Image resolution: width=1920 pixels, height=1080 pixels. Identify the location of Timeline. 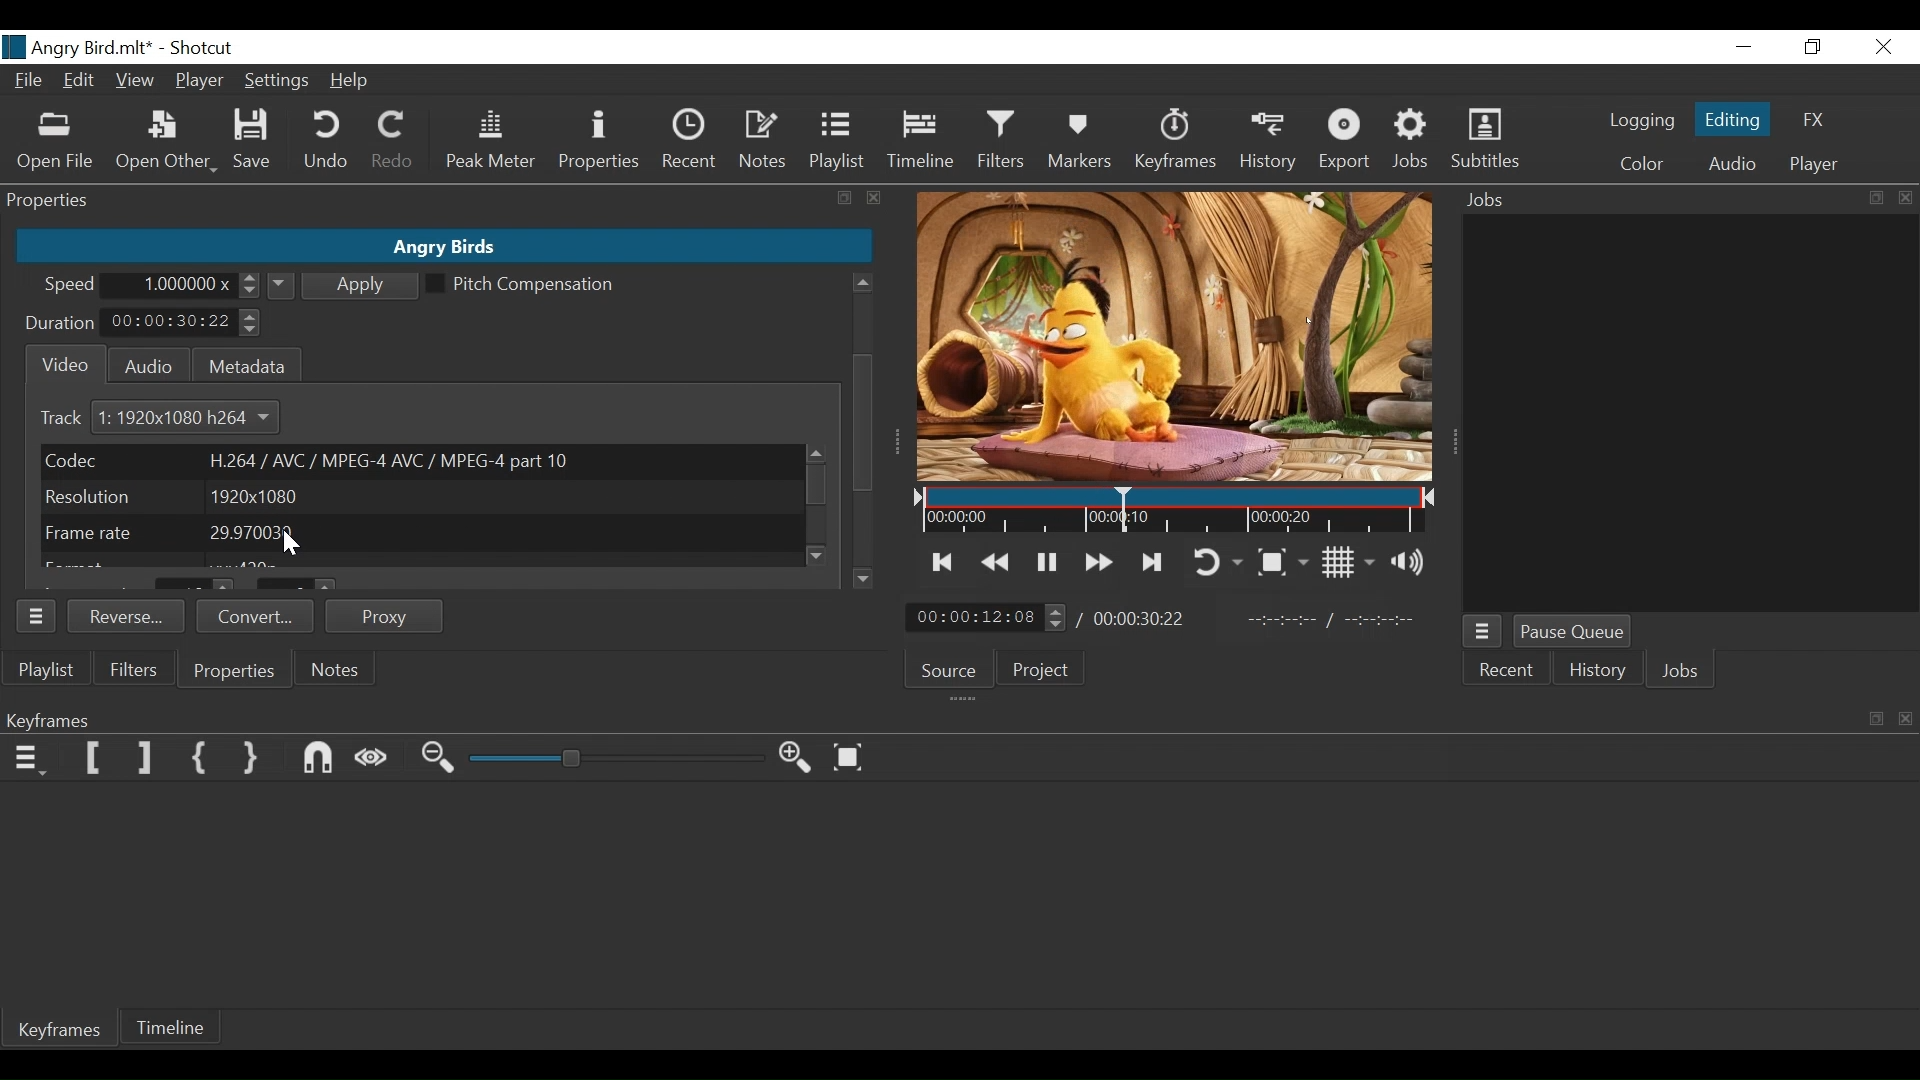
(173, 1029).